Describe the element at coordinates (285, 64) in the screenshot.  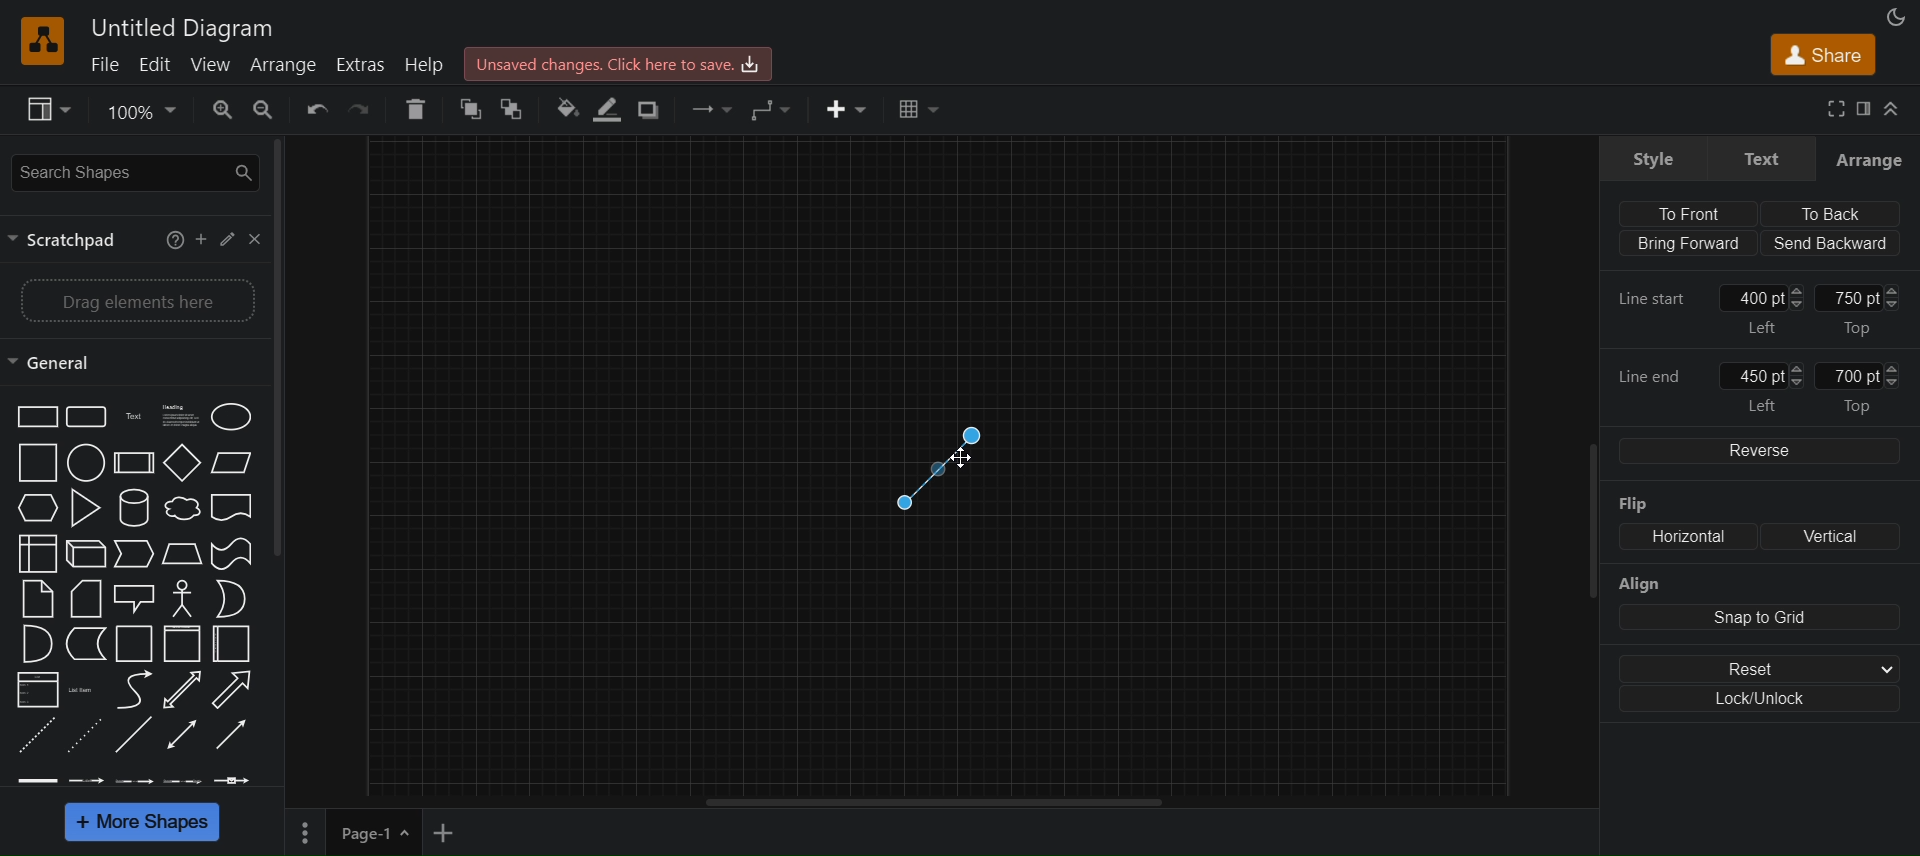
I see `arrange` at that location.